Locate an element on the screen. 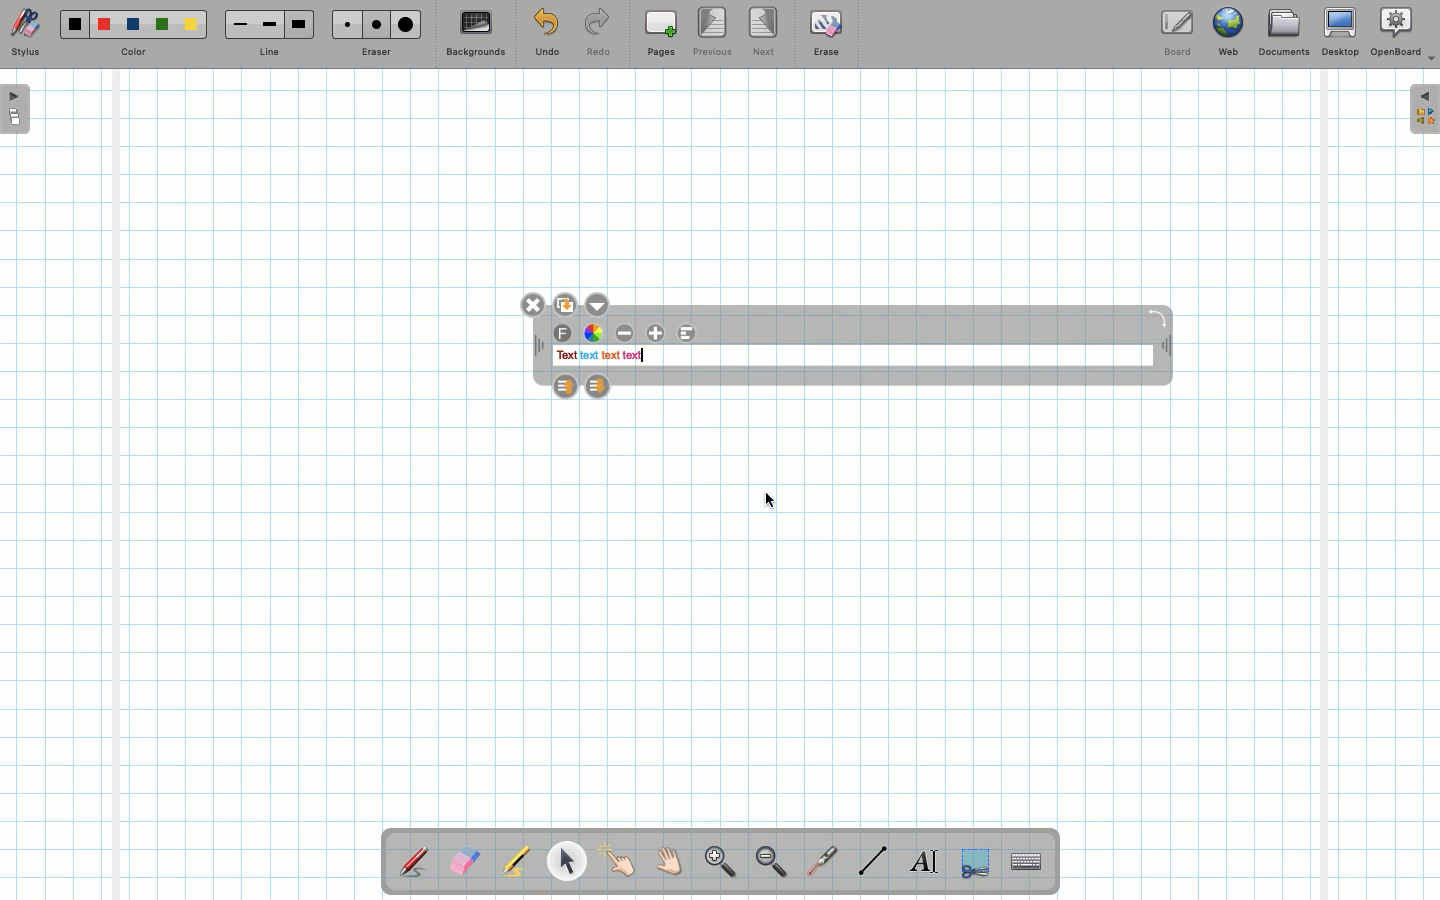  Erase is located at coordinates (825, 32).